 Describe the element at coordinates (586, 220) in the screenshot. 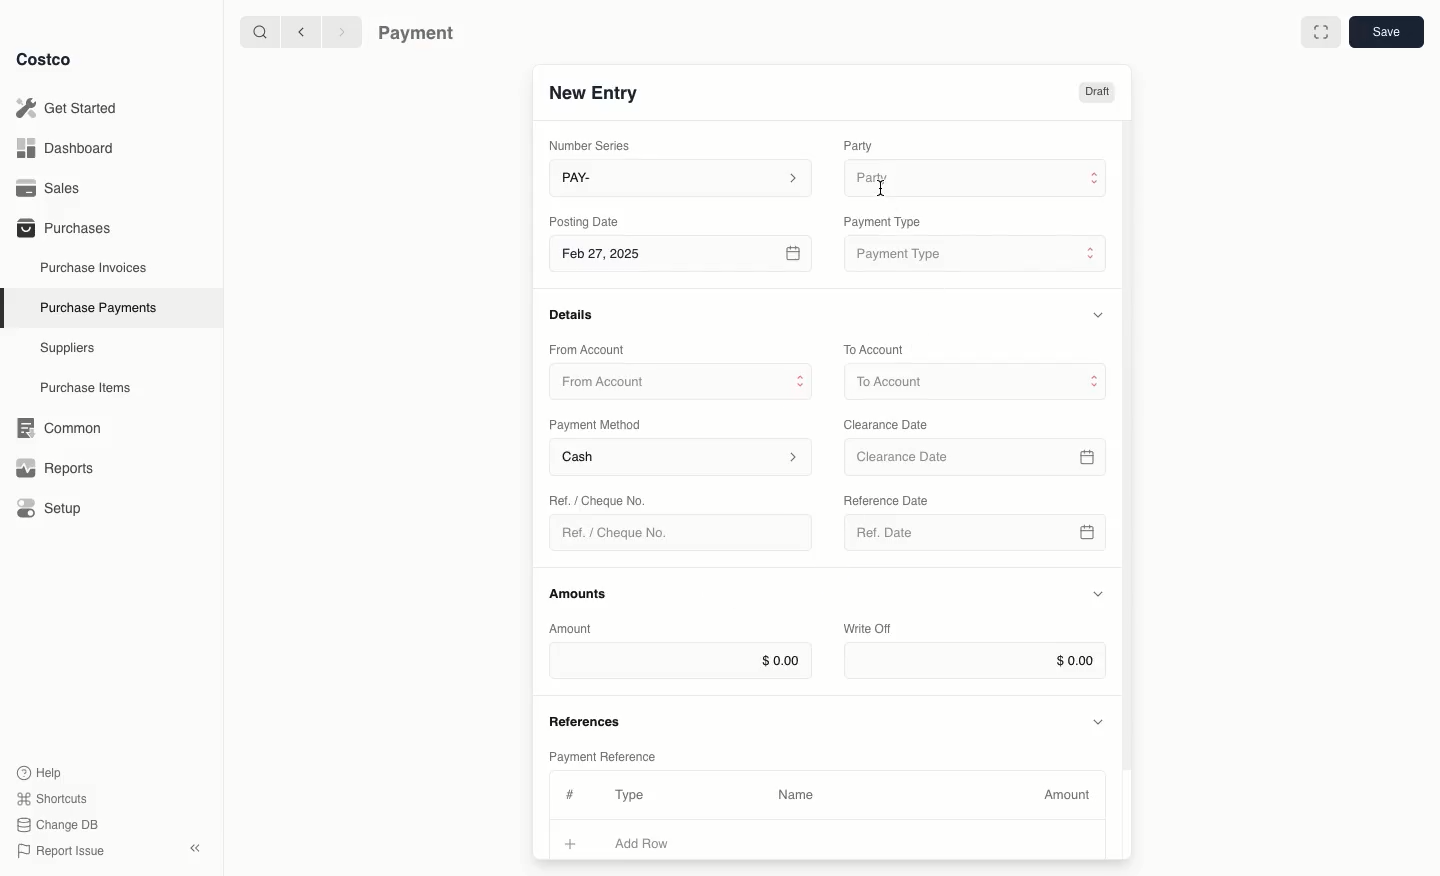

I see `Posting Date` at that location.